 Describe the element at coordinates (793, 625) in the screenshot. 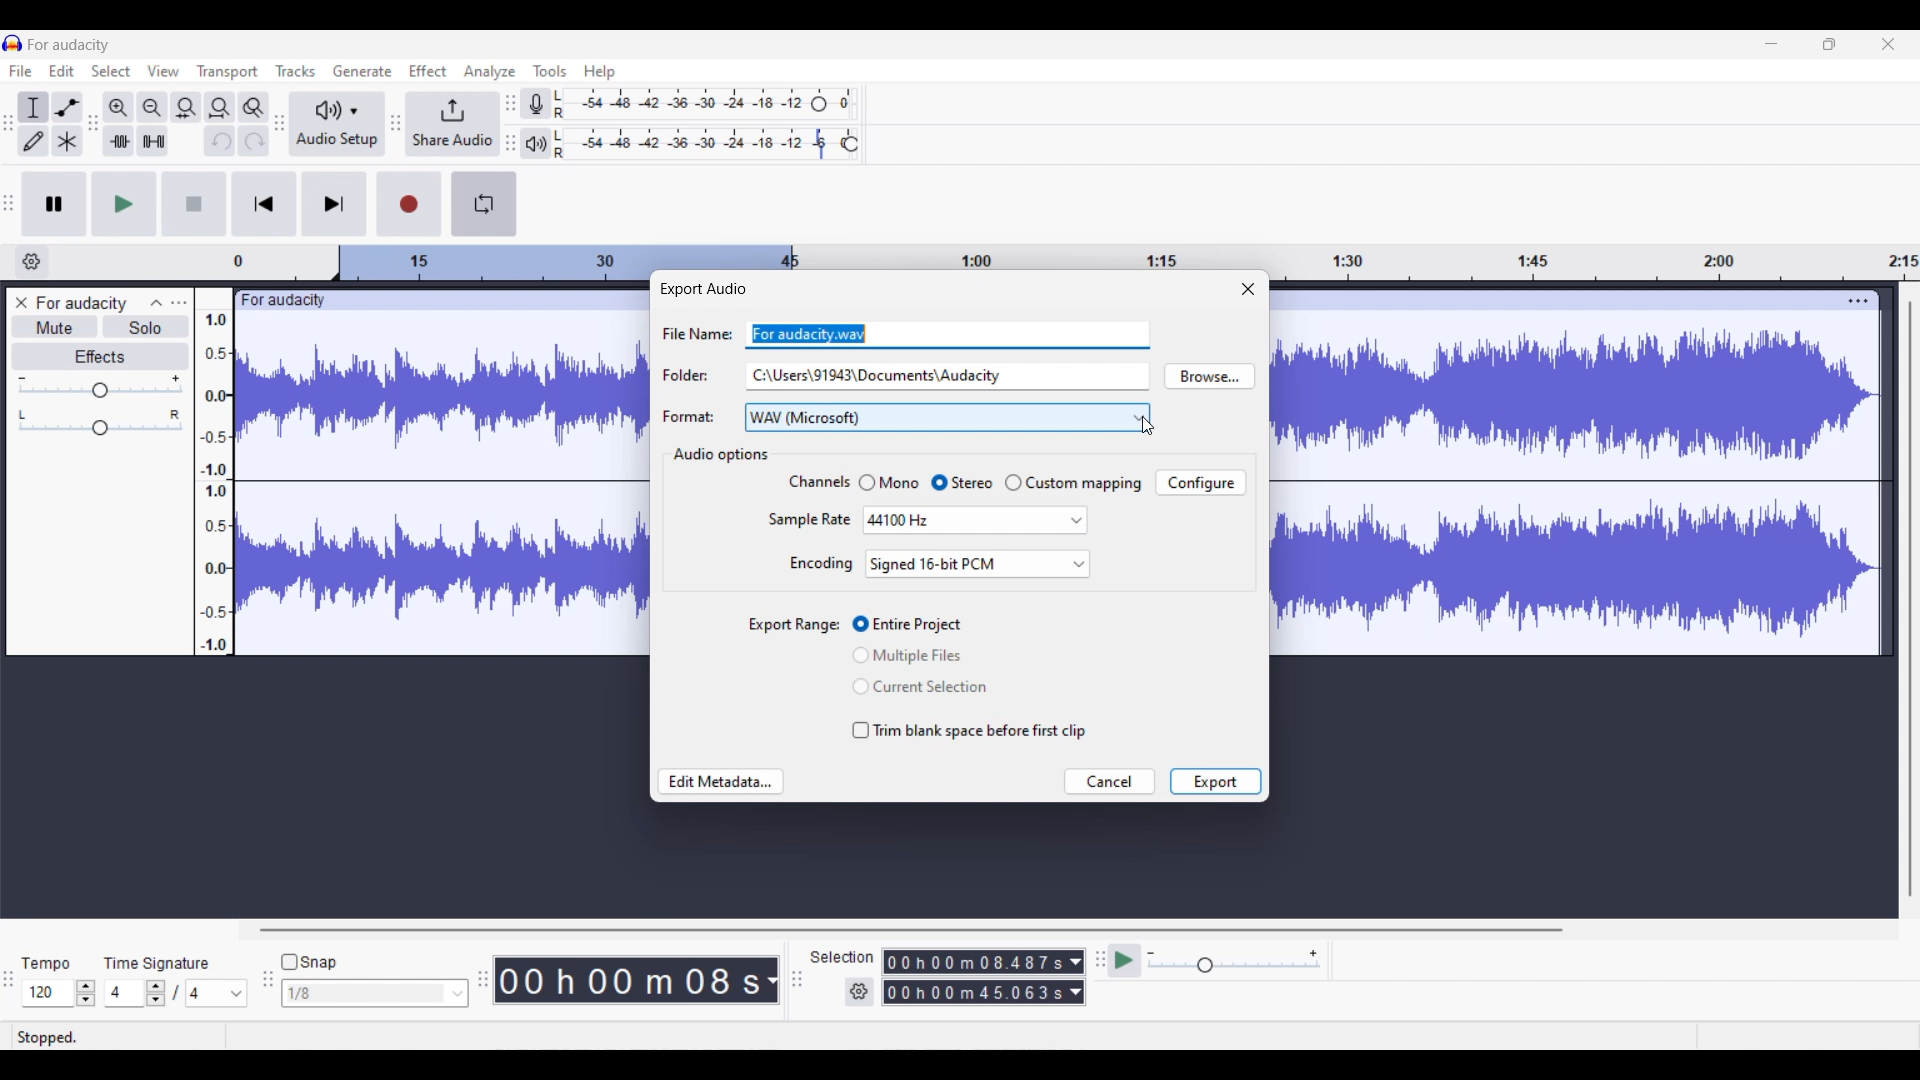

I see `Indicates toggle settings for export range` at that location.